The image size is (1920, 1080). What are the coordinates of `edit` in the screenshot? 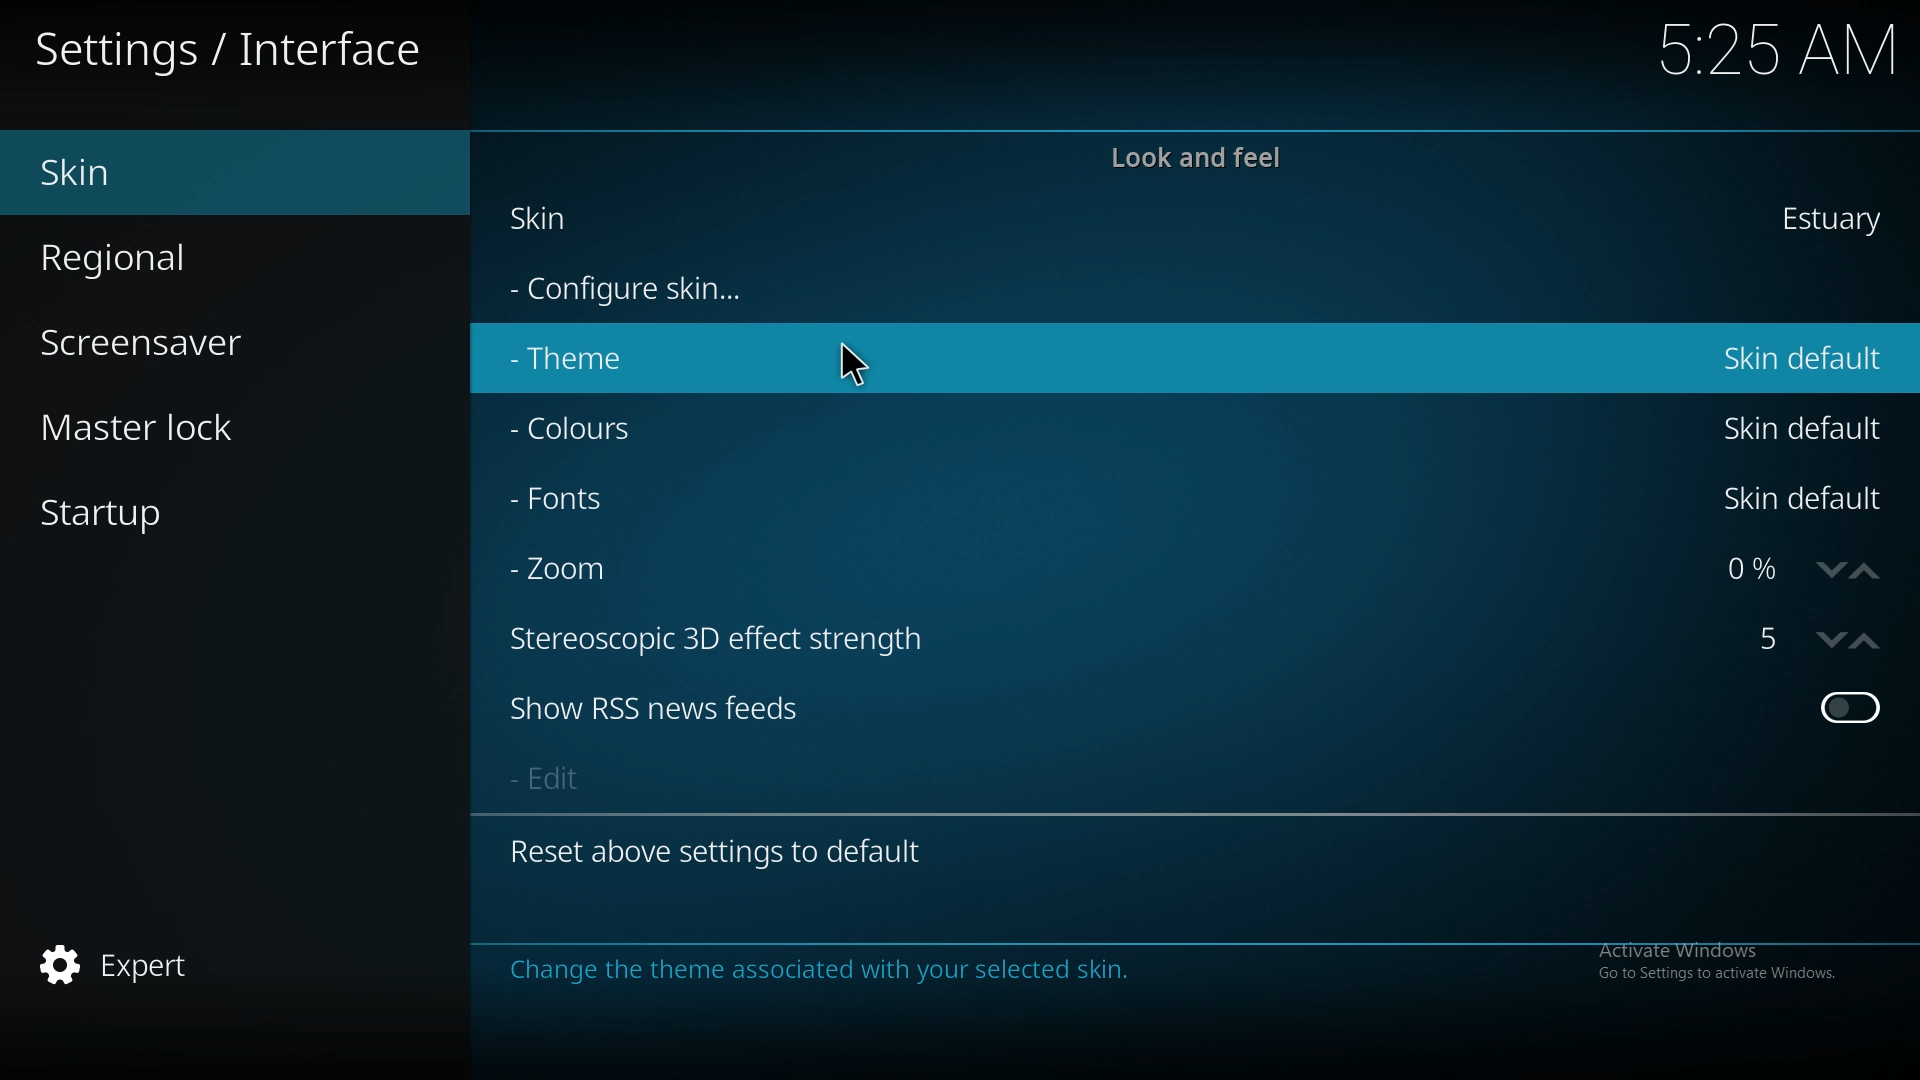 It's located at (597, 778).